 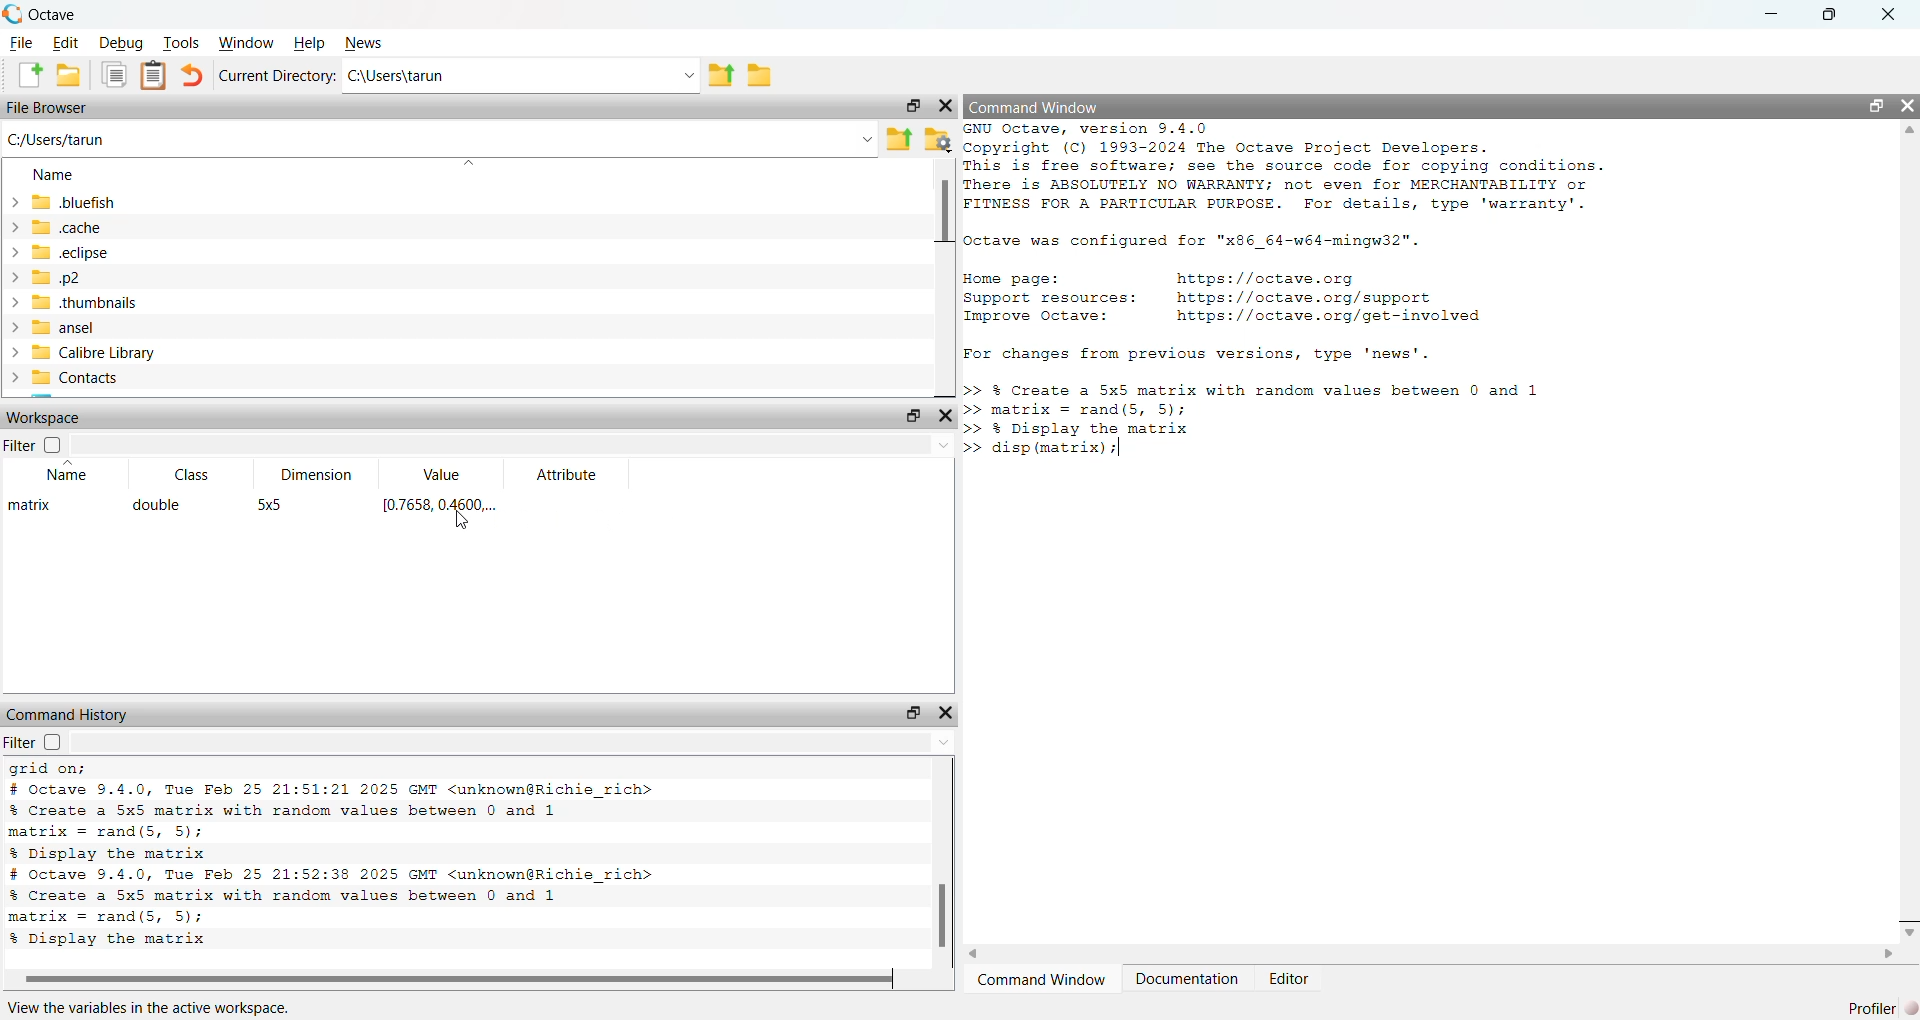 I want to click on Workspace, so click(x=53, y=418).